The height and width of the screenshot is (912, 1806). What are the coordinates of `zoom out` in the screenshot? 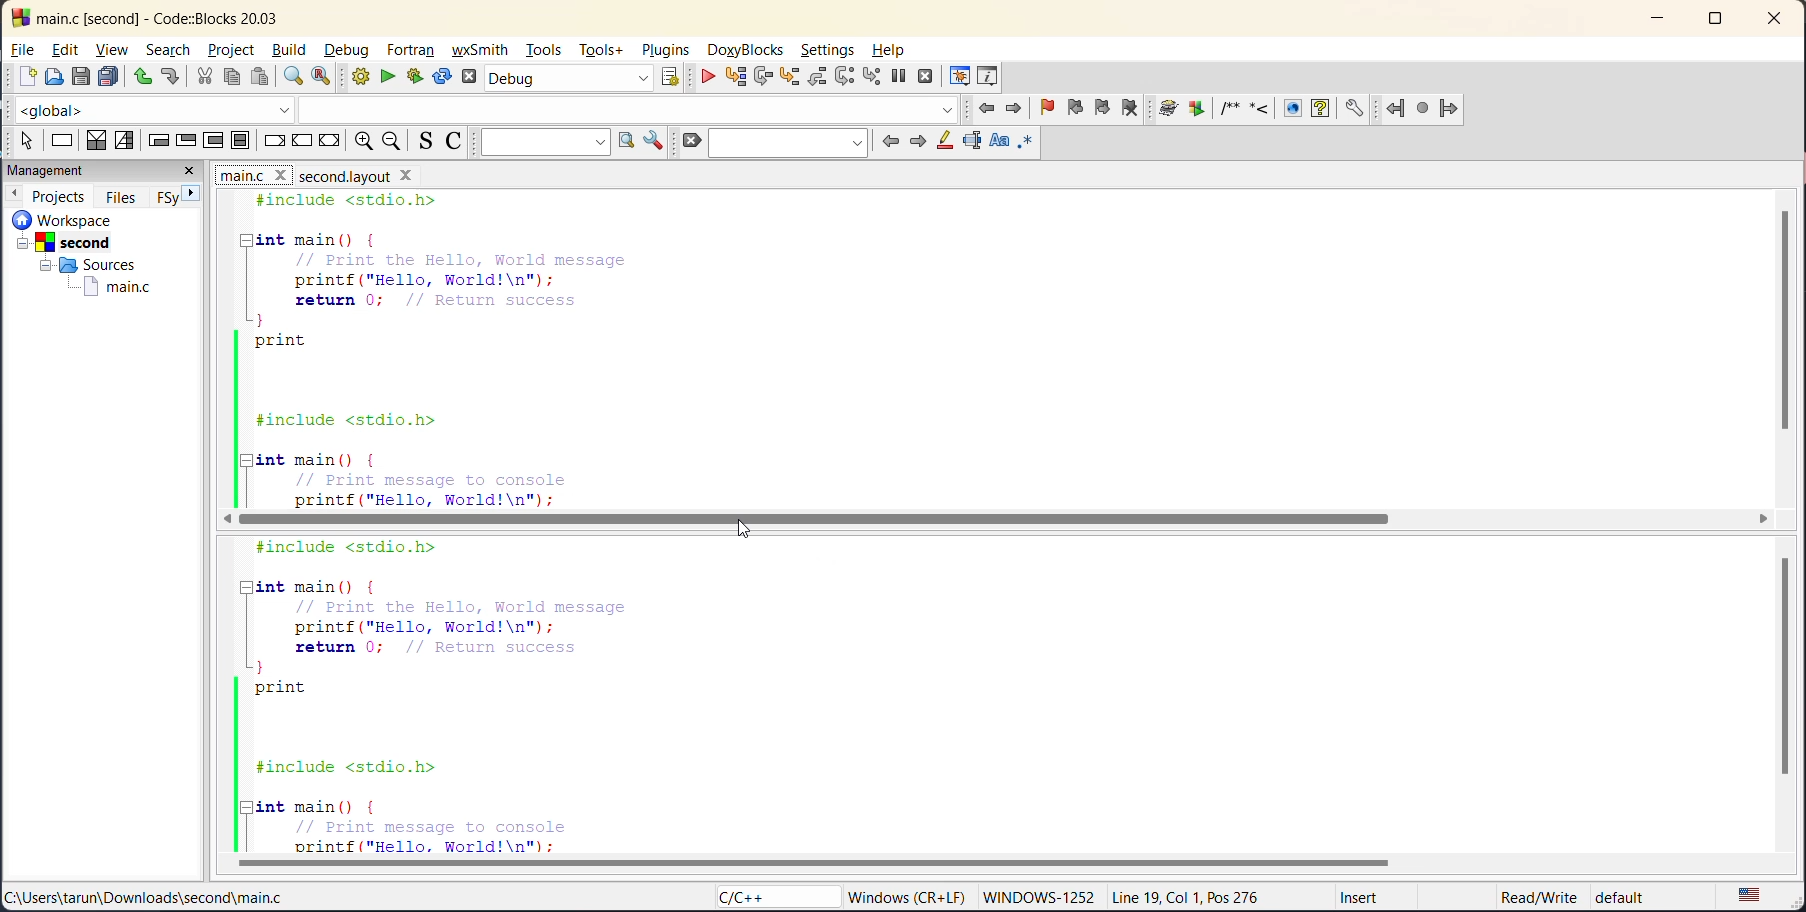 It's located at (391, 141).